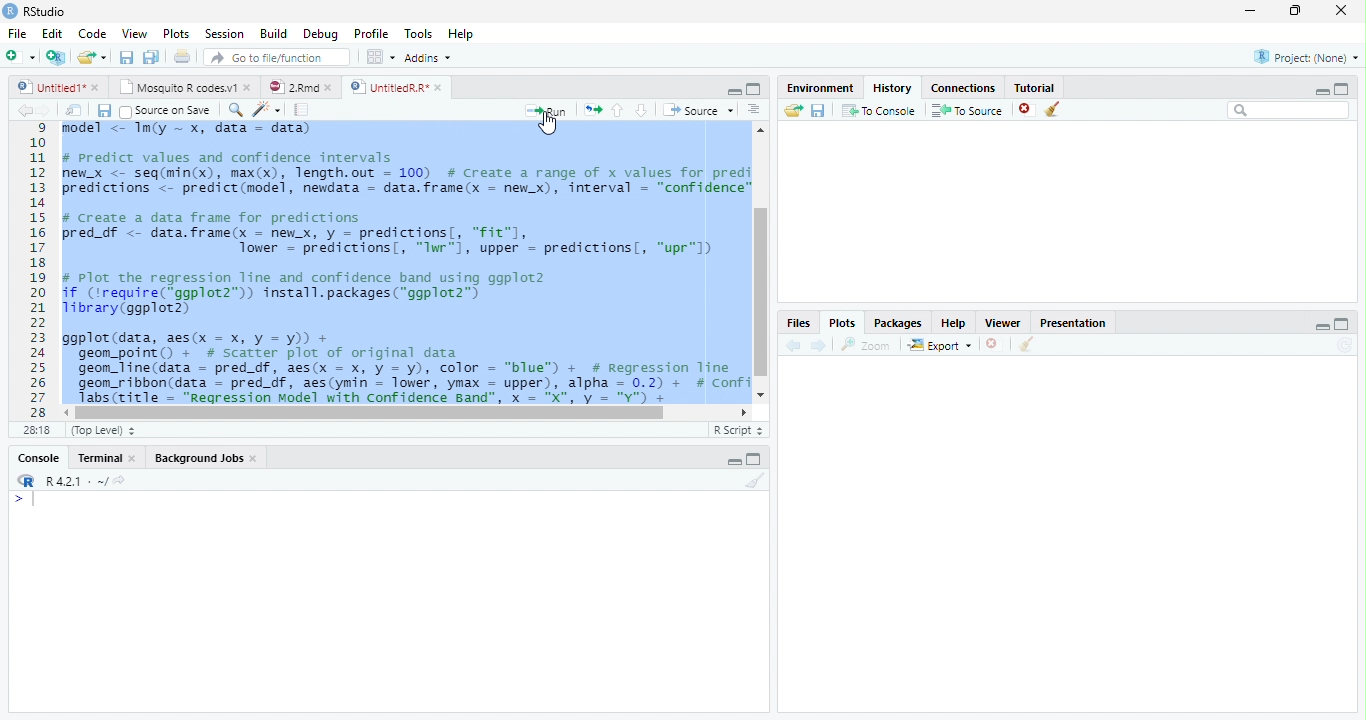 This screenshot has height=720, width=1366. Describe the element at coordinates (734, 93) in the screenshot. I see `minimize` at that location.